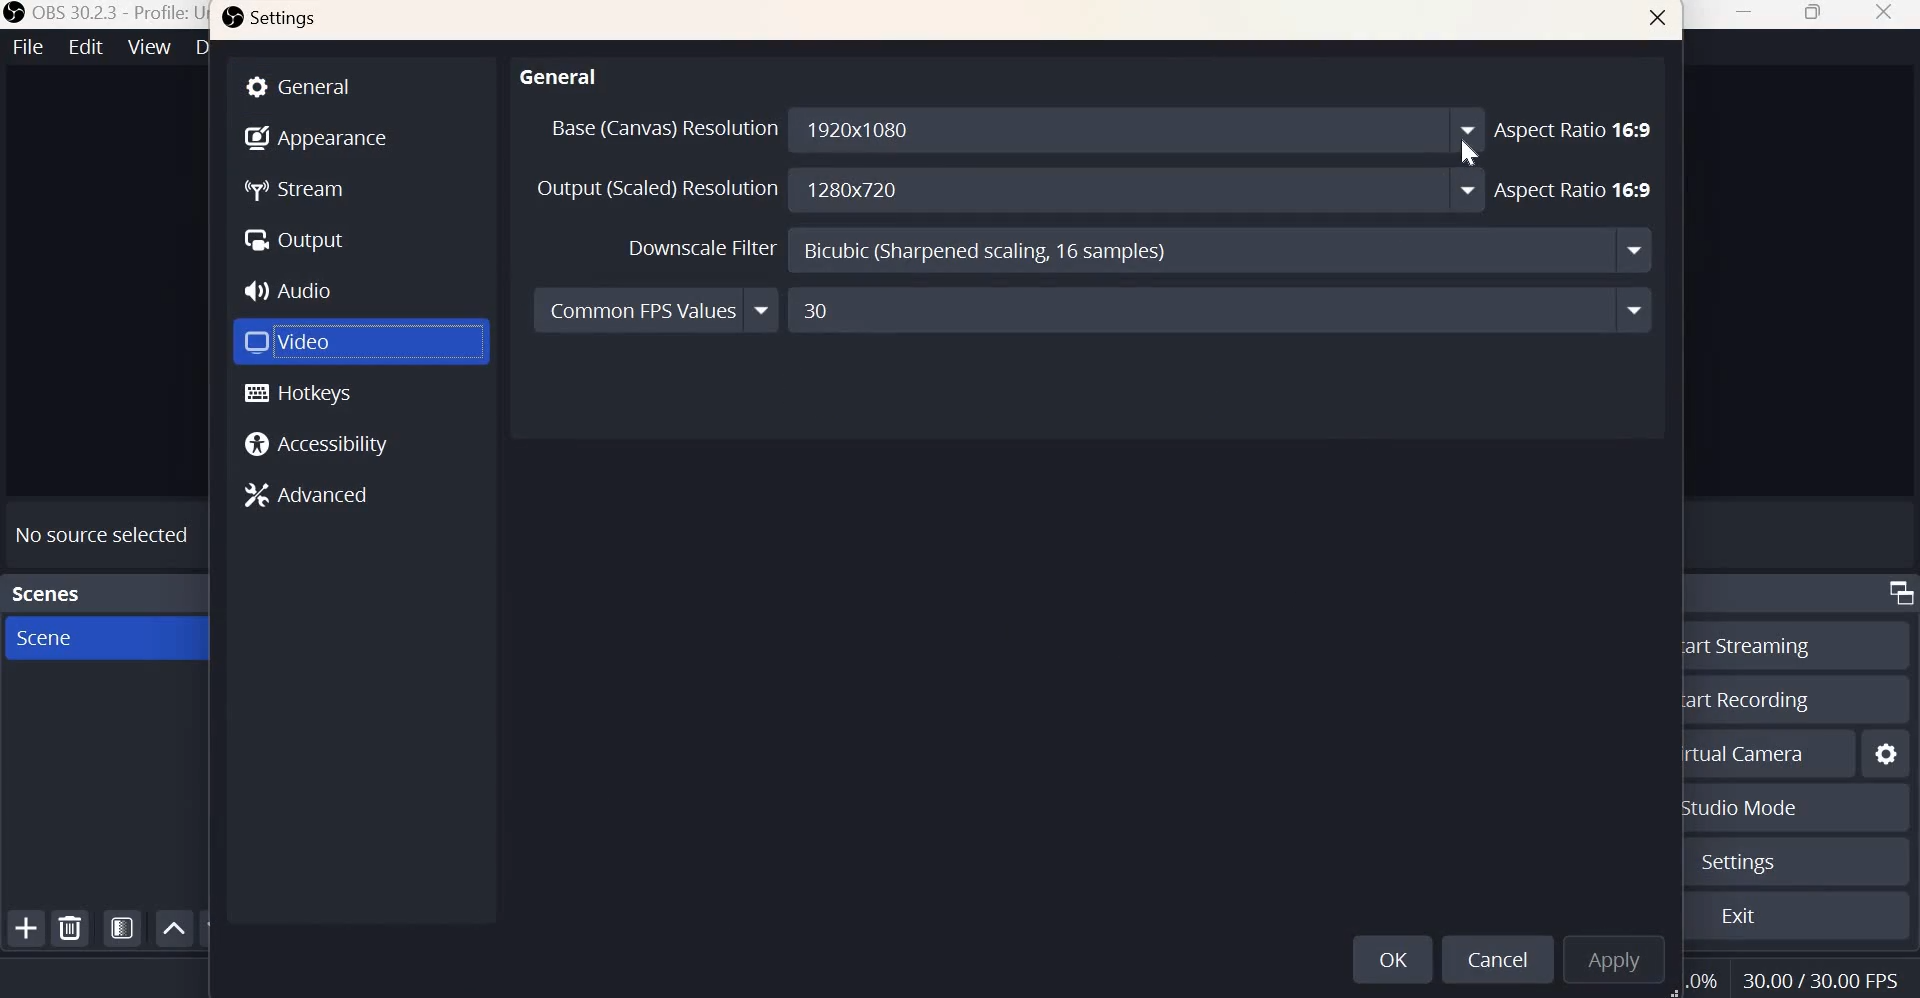  Describe the element at coordinates (662, 128) in the screenshot. I see `Base (canvas) Resolution` at that location.